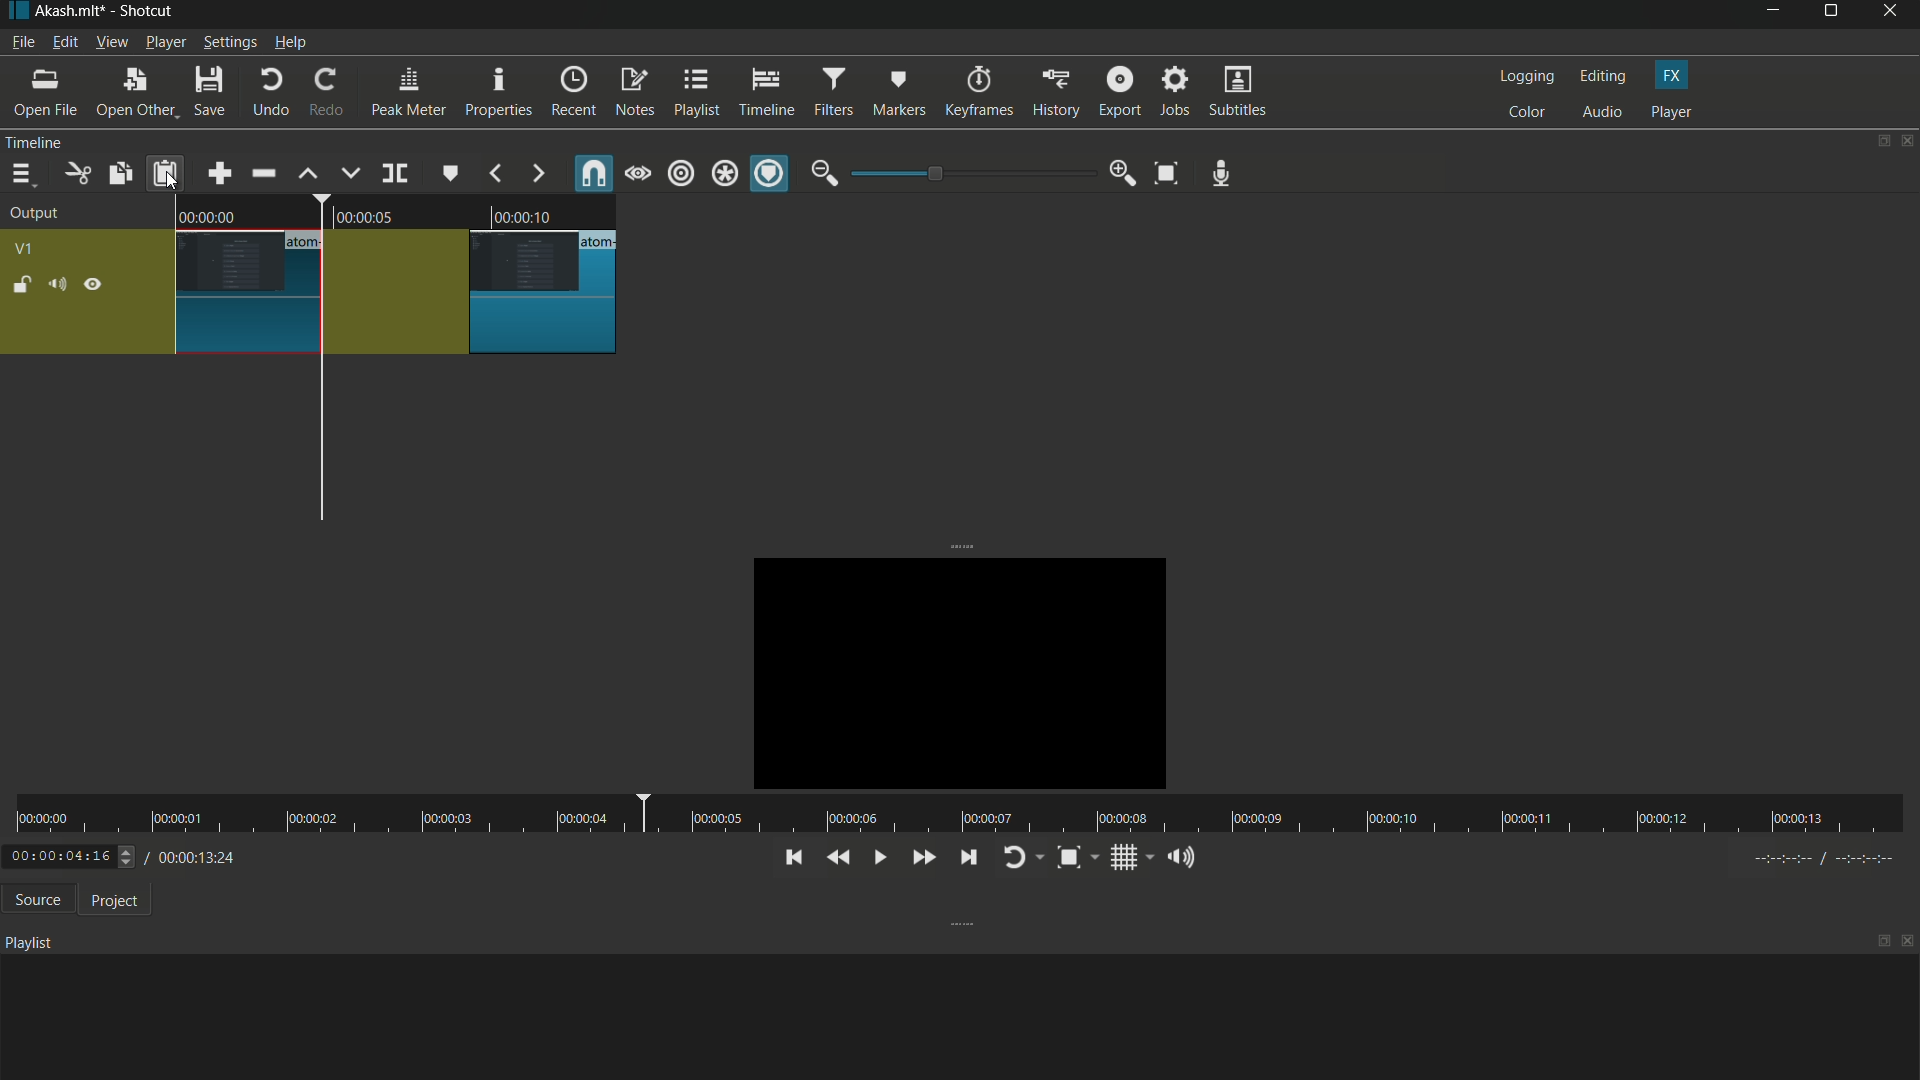 This screenshot has height=1080, width=1920. What do you see at coordinates (1673, 76) in the screenshot?
I see `fx` at bounding box center [1673, 76].